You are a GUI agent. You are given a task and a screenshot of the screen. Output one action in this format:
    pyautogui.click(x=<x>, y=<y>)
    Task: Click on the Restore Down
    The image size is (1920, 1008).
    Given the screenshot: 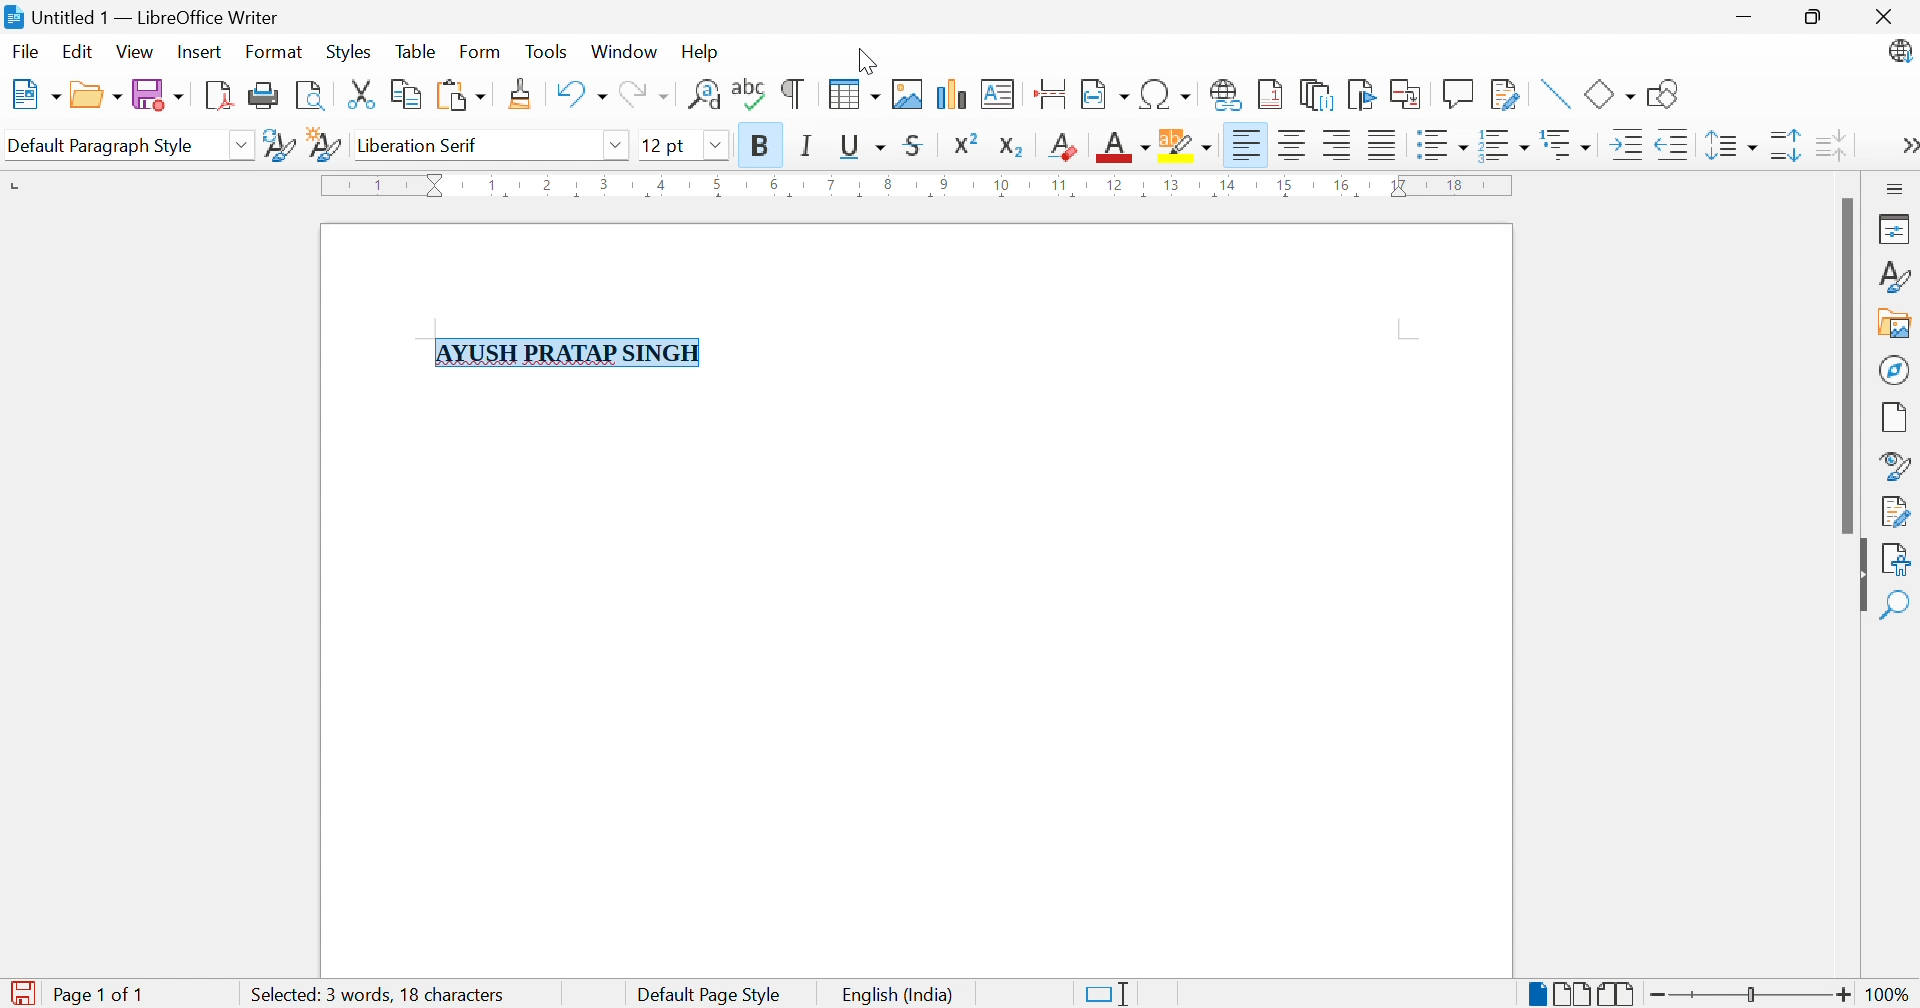 What is the action you would take?
    pyautogui.click(x=1814, y=14)
    